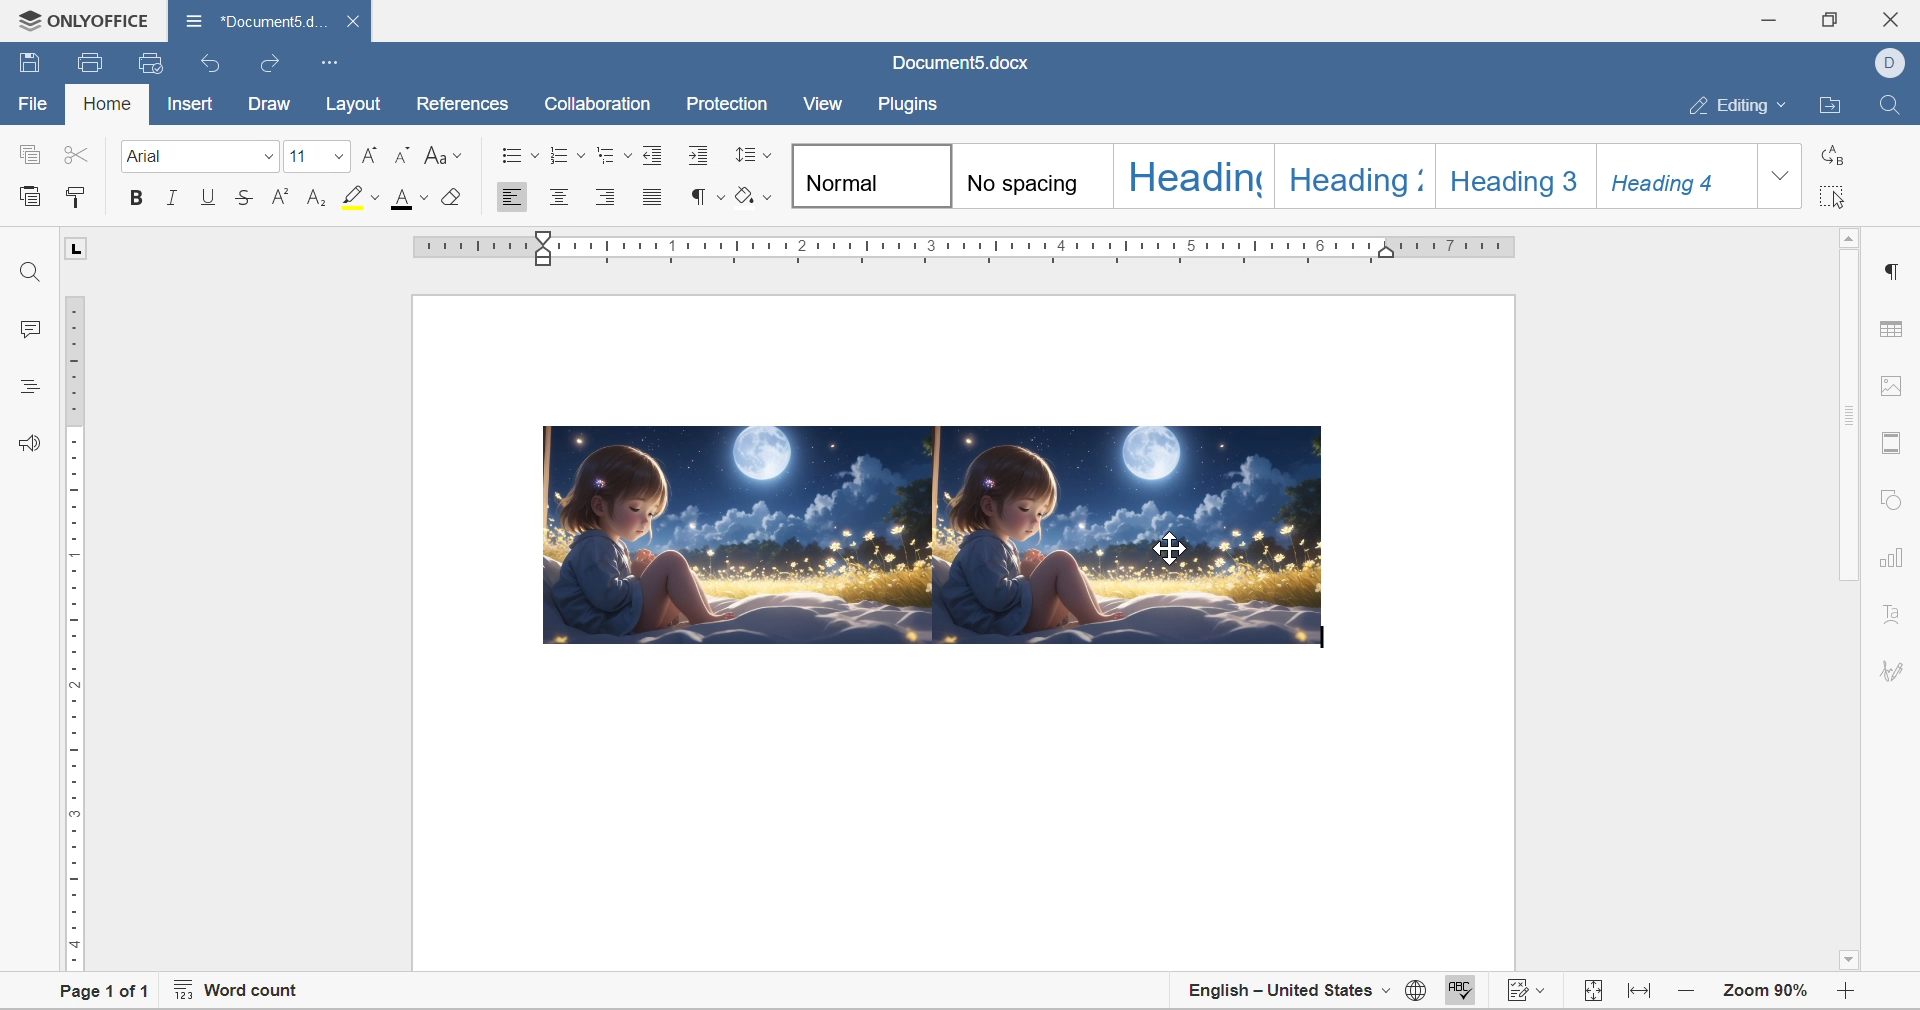 This screenshot has height=1010, width=1920. Describe the element at coordinates (655, 154) in the screenshot. I see `decrease indent` at that location.